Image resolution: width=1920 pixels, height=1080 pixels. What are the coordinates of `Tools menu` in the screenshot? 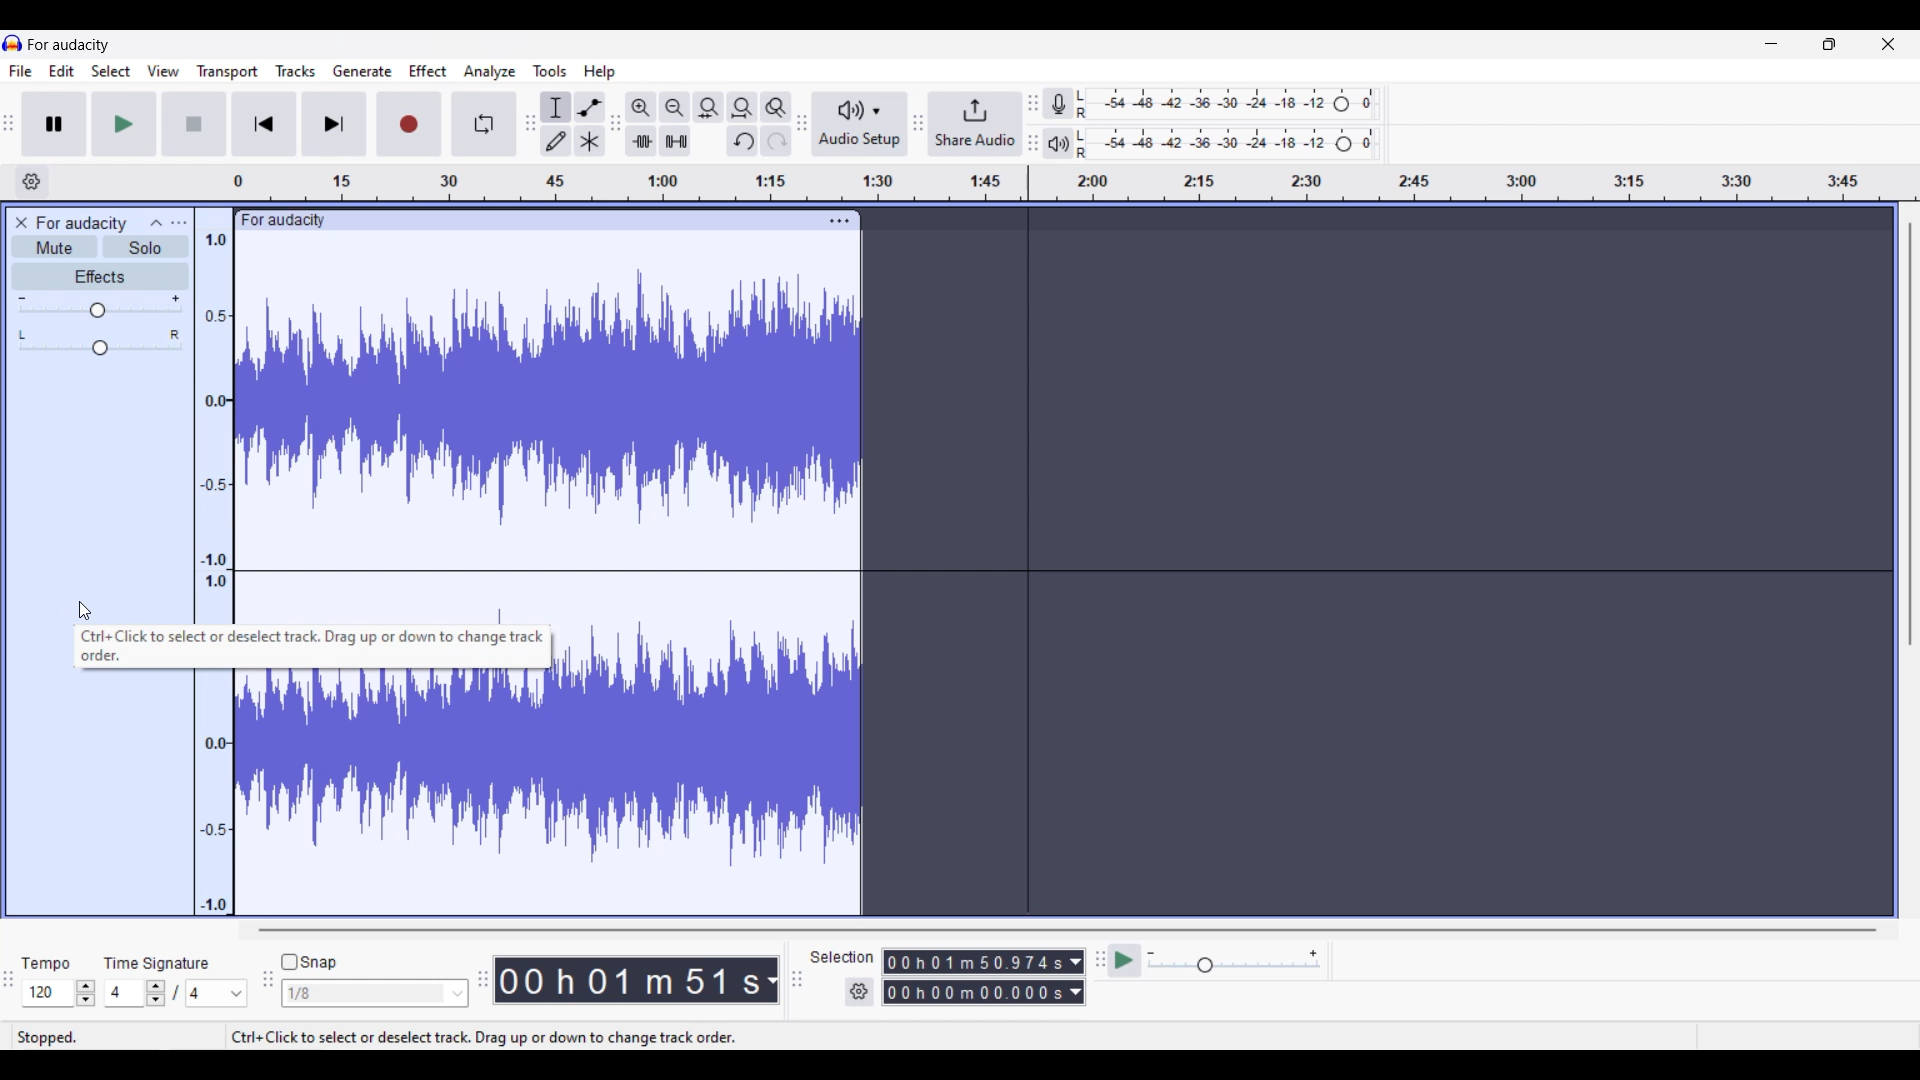 It's located at (551, 71).